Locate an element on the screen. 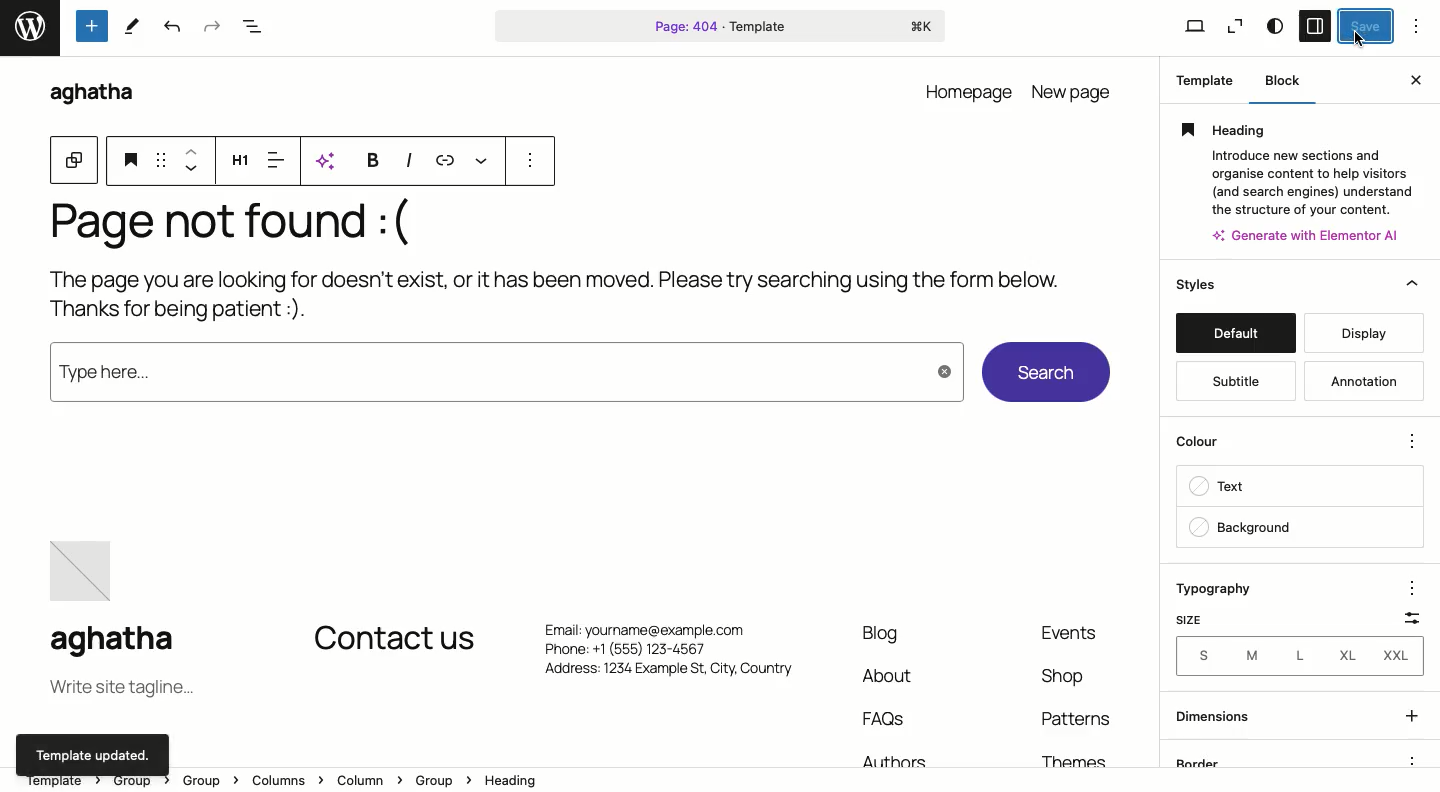 This screenshot has width=1440, height=792. options is located at coordinates (1412, 760).